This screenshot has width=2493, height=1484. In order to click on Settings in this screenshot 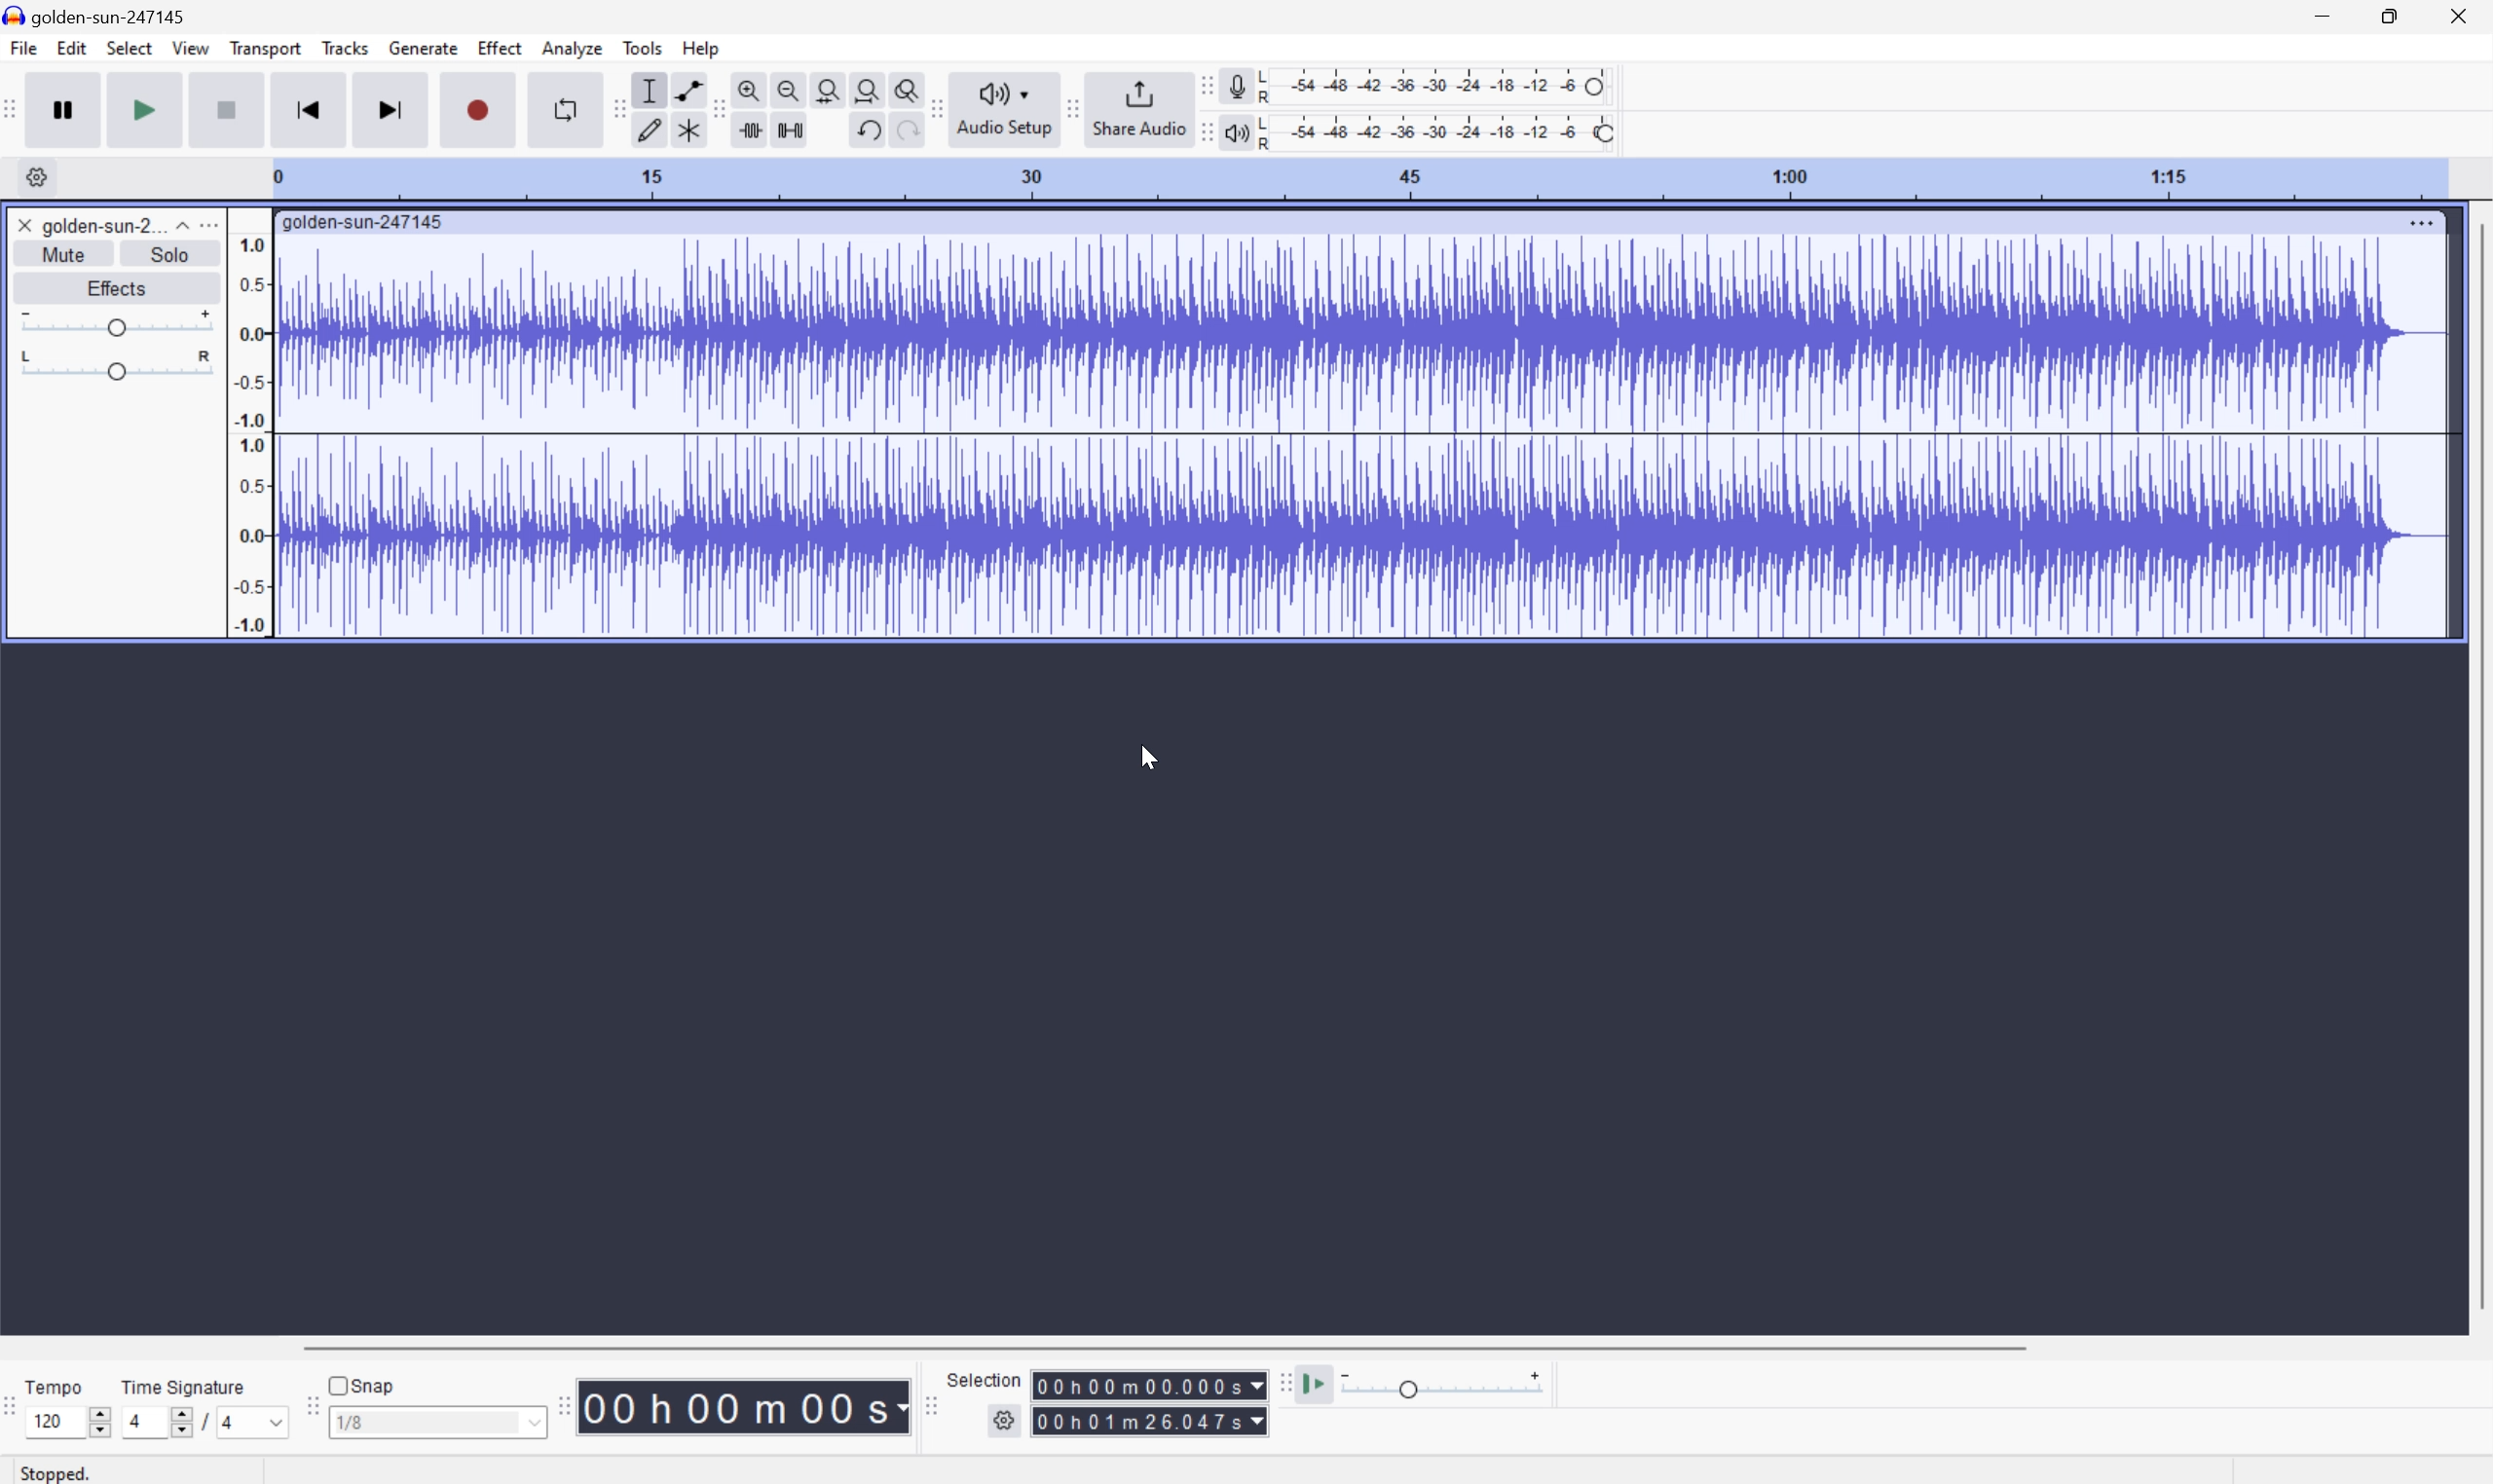, I will do `click(33, 177)`.